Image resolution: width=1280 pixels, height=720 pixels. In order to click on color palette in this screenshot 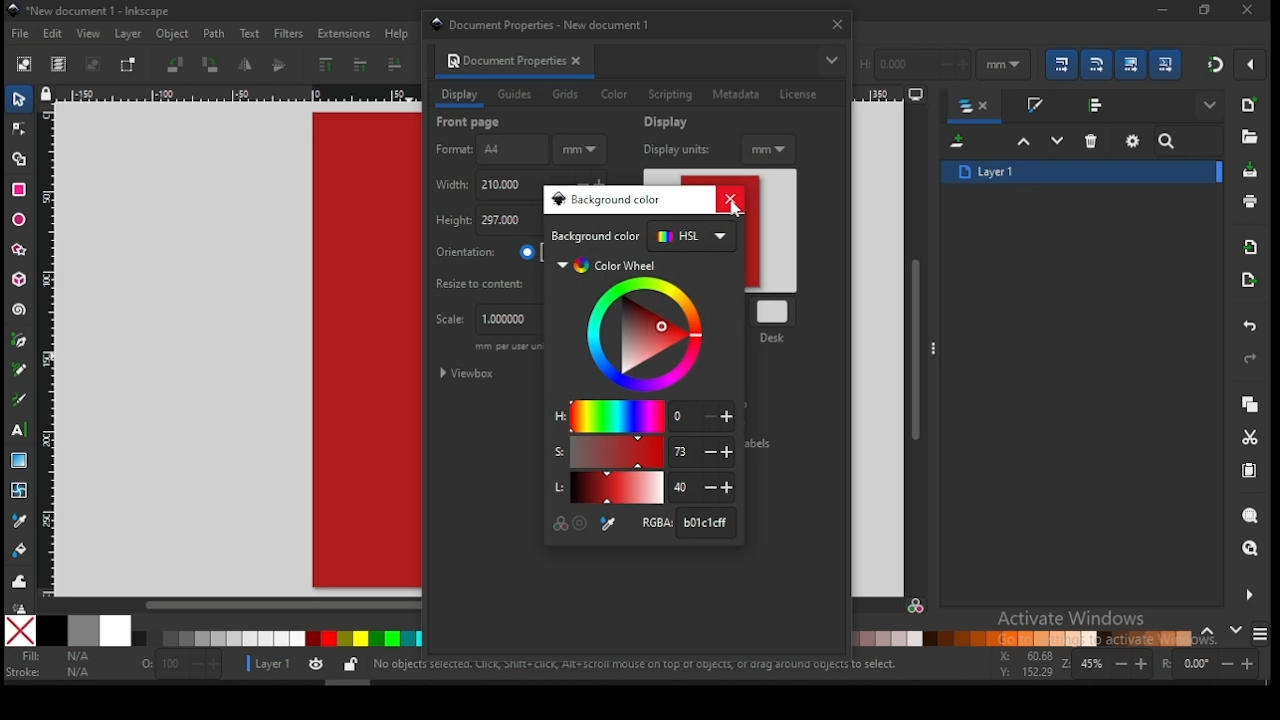, I will do `click(1023, 638)`.